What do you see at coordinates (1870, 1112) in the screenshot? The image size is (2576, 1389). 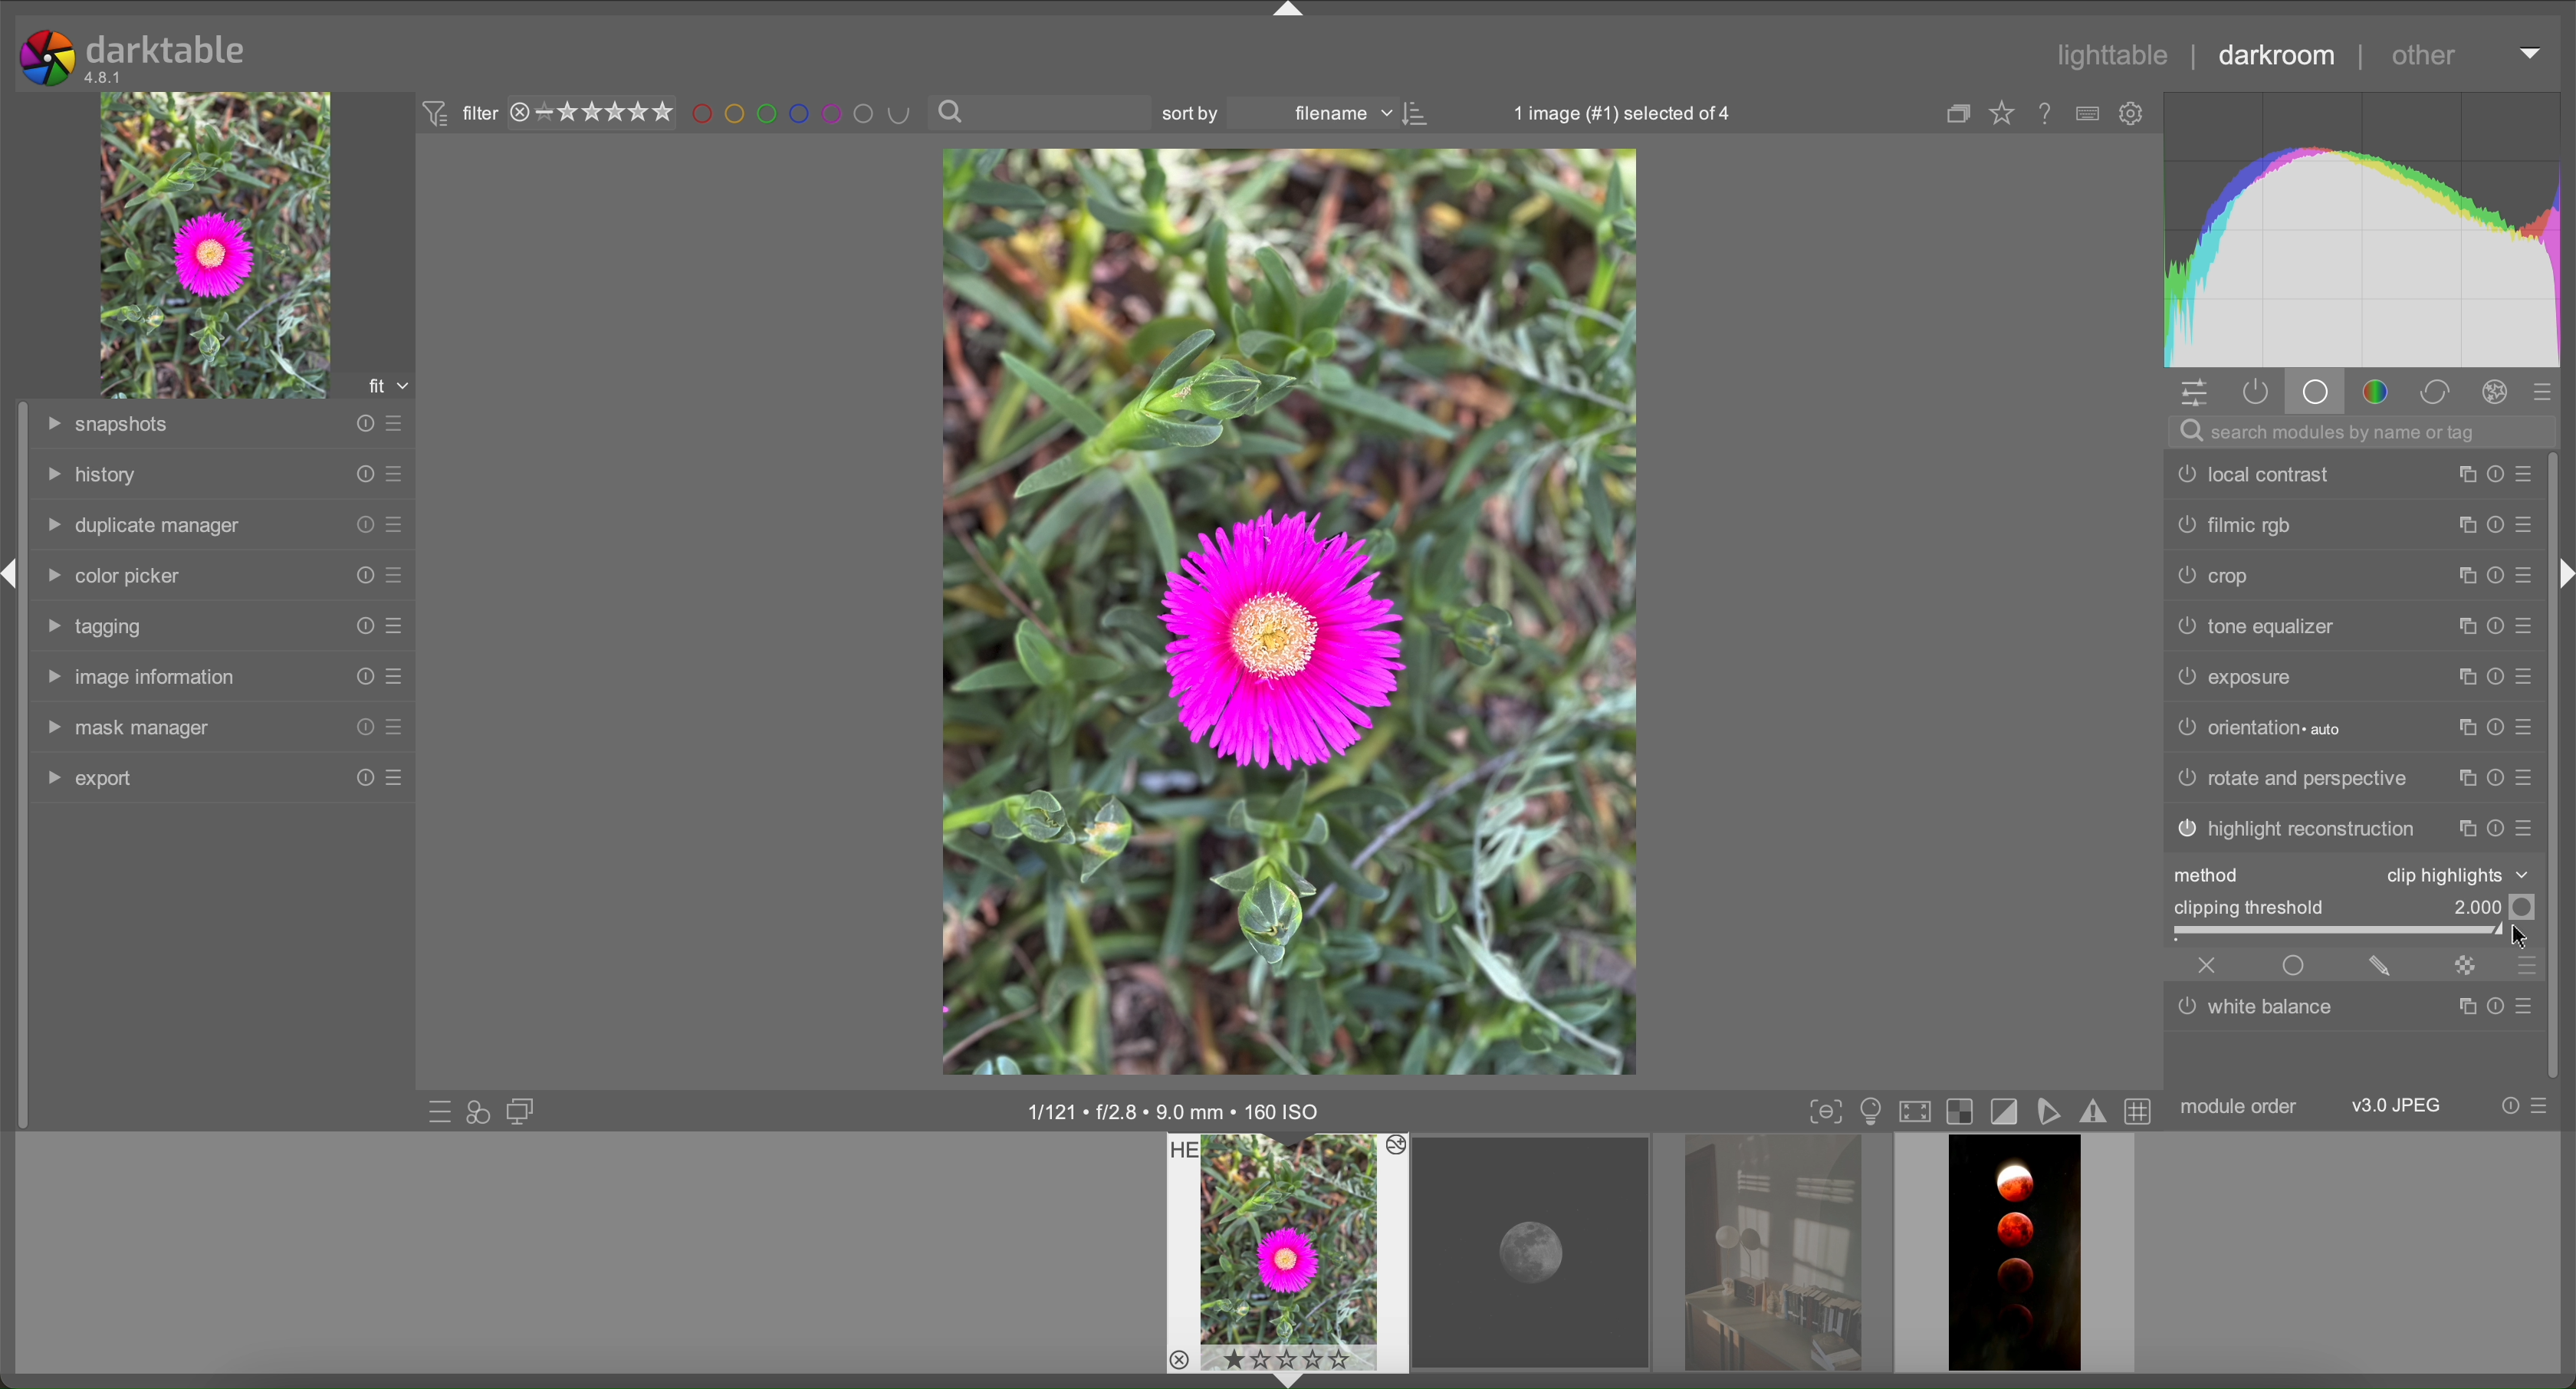 I see `display mode` at bounding box center [1870, 1112].